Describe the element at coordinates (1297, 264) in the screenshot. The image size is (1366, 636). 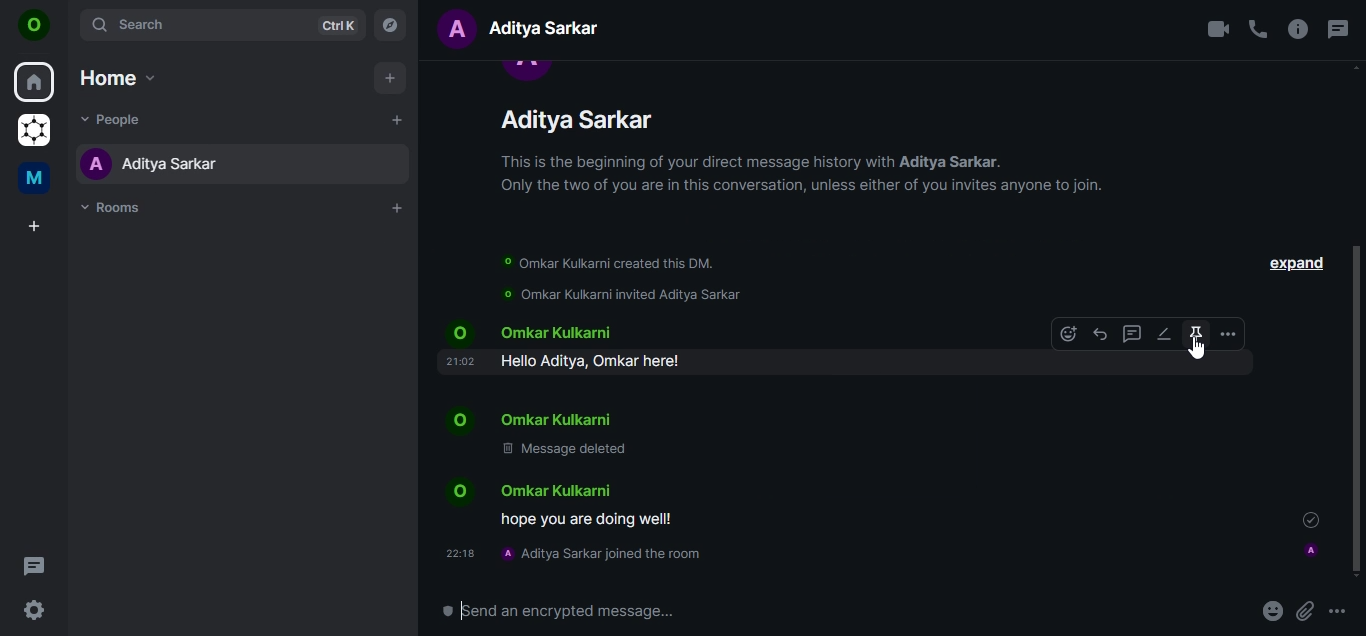
I see `expand` at that location.